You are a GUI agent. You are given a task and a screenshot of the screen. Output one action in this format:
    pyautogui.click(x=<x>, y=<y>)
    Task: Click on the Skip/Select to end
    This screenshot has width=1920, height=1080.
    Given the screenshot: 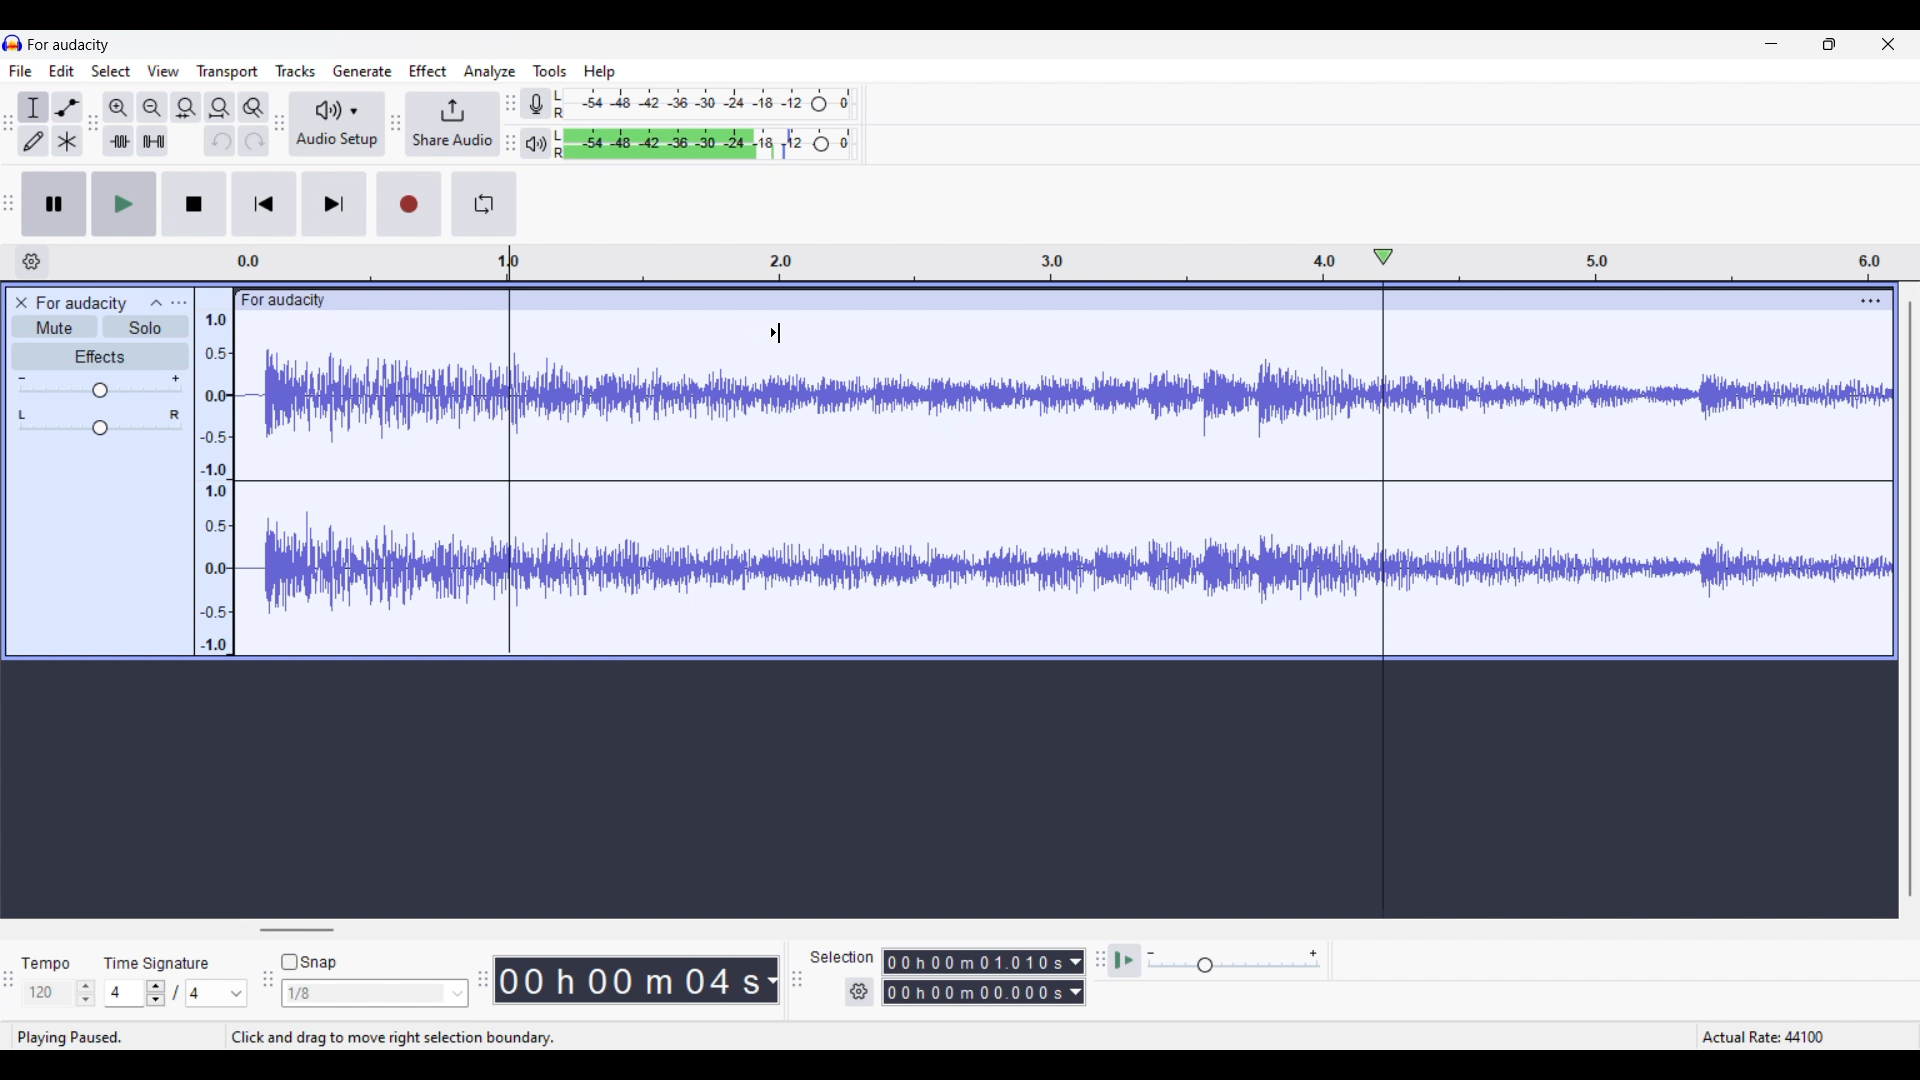 What is the action you would take?
    pyautogui.click(x=334, y=204)
    